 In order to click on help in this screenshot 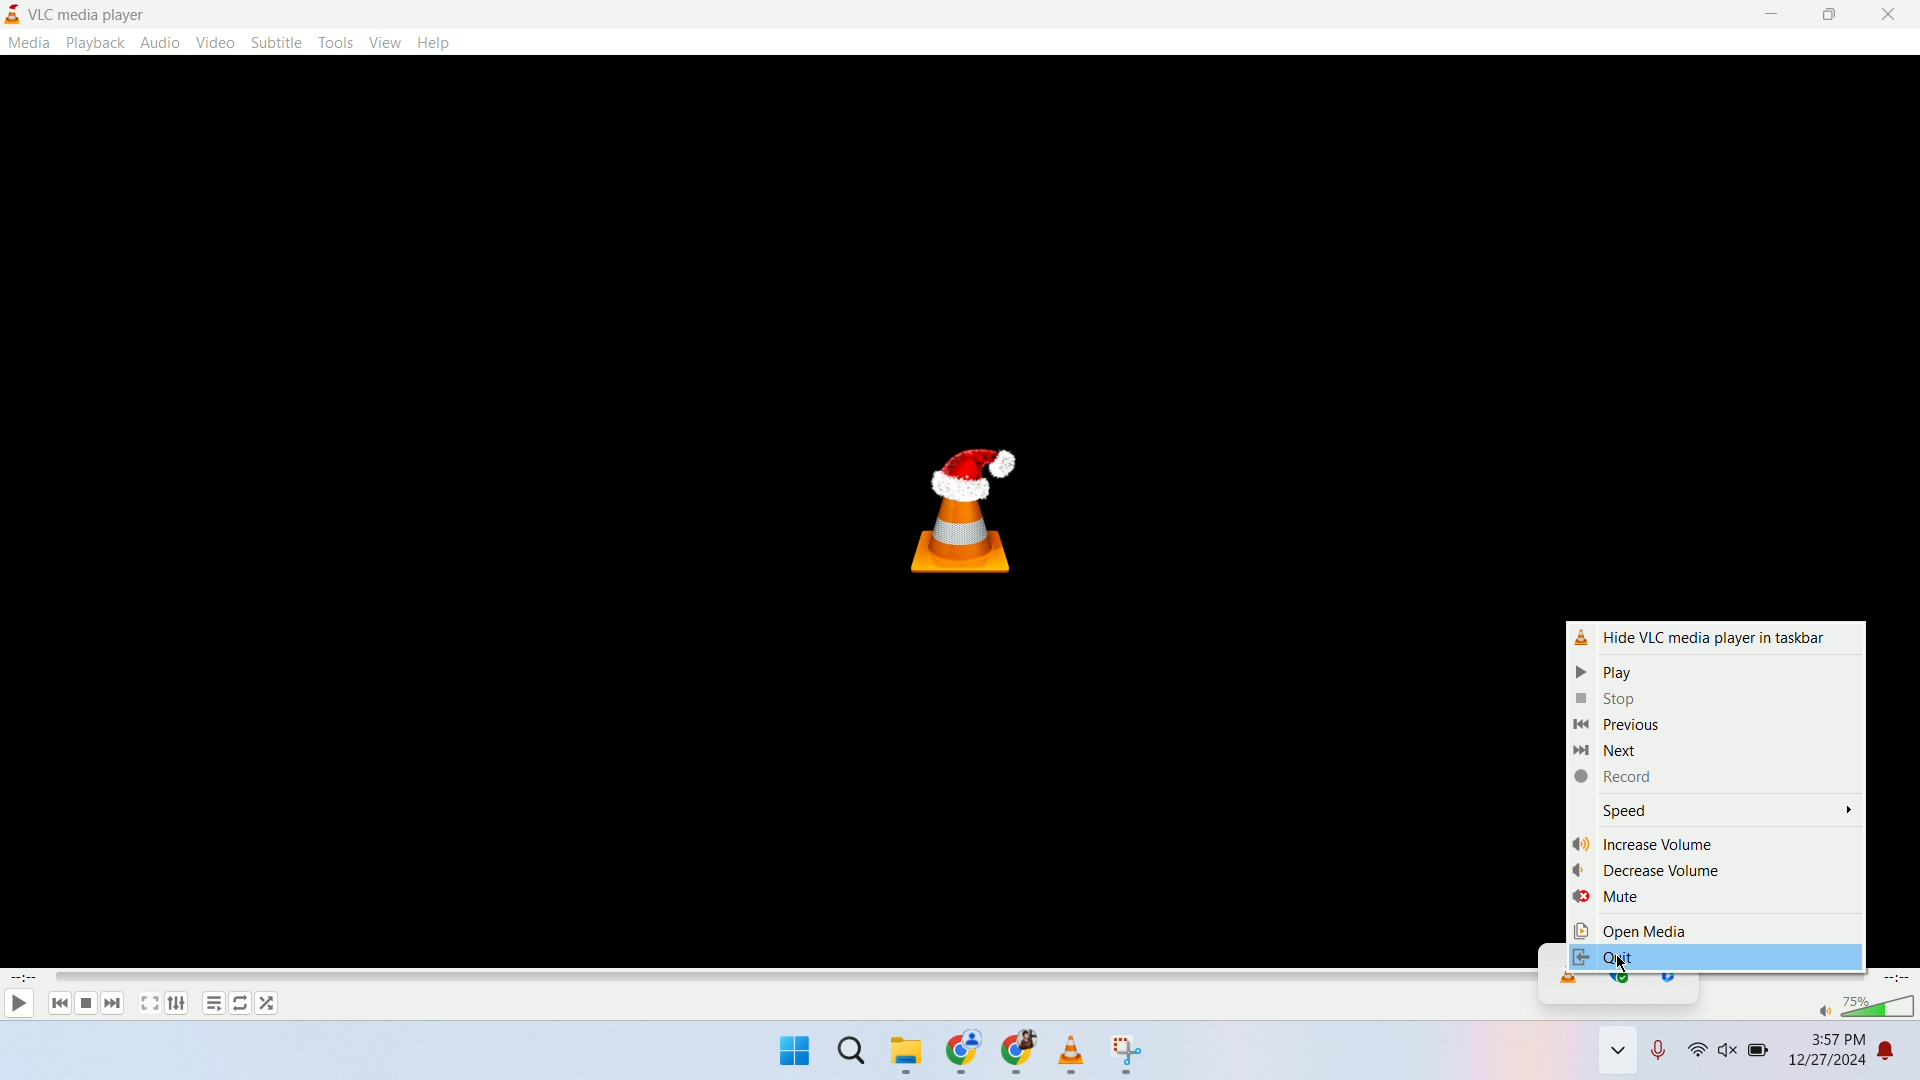, I will do `click(433, 42)`.